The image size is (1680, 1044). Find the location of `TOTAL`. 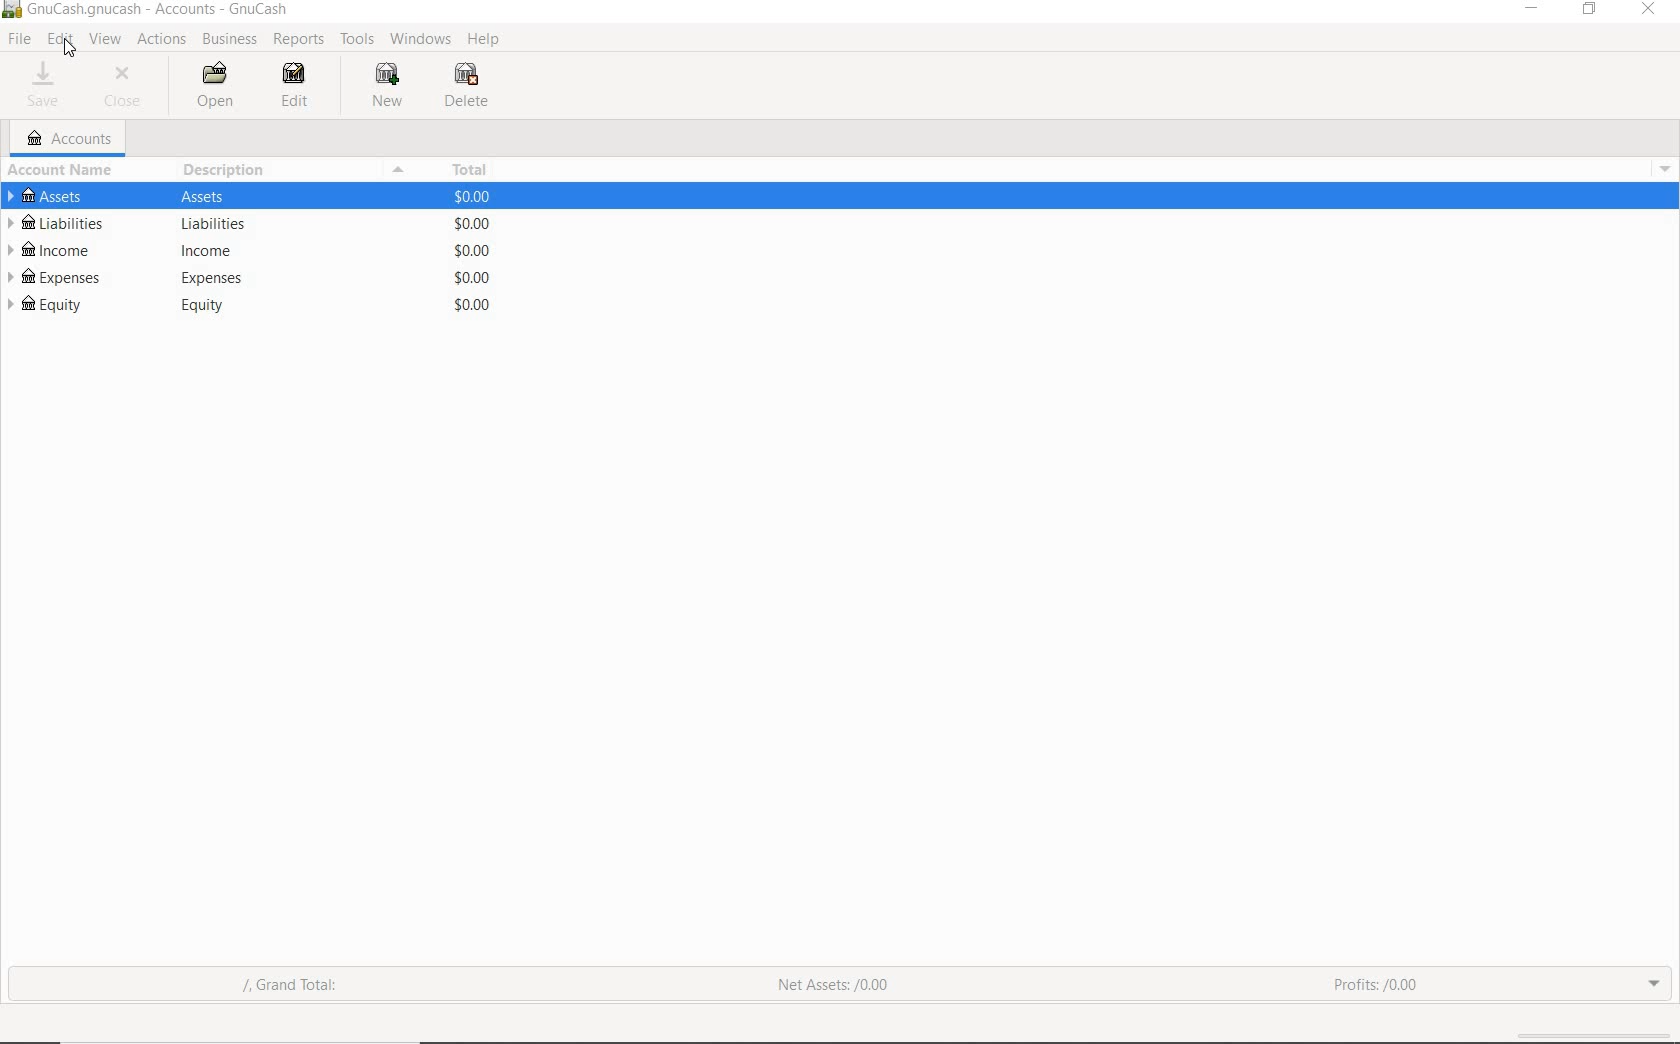

TOTAL is located at coordinates (470, 172).